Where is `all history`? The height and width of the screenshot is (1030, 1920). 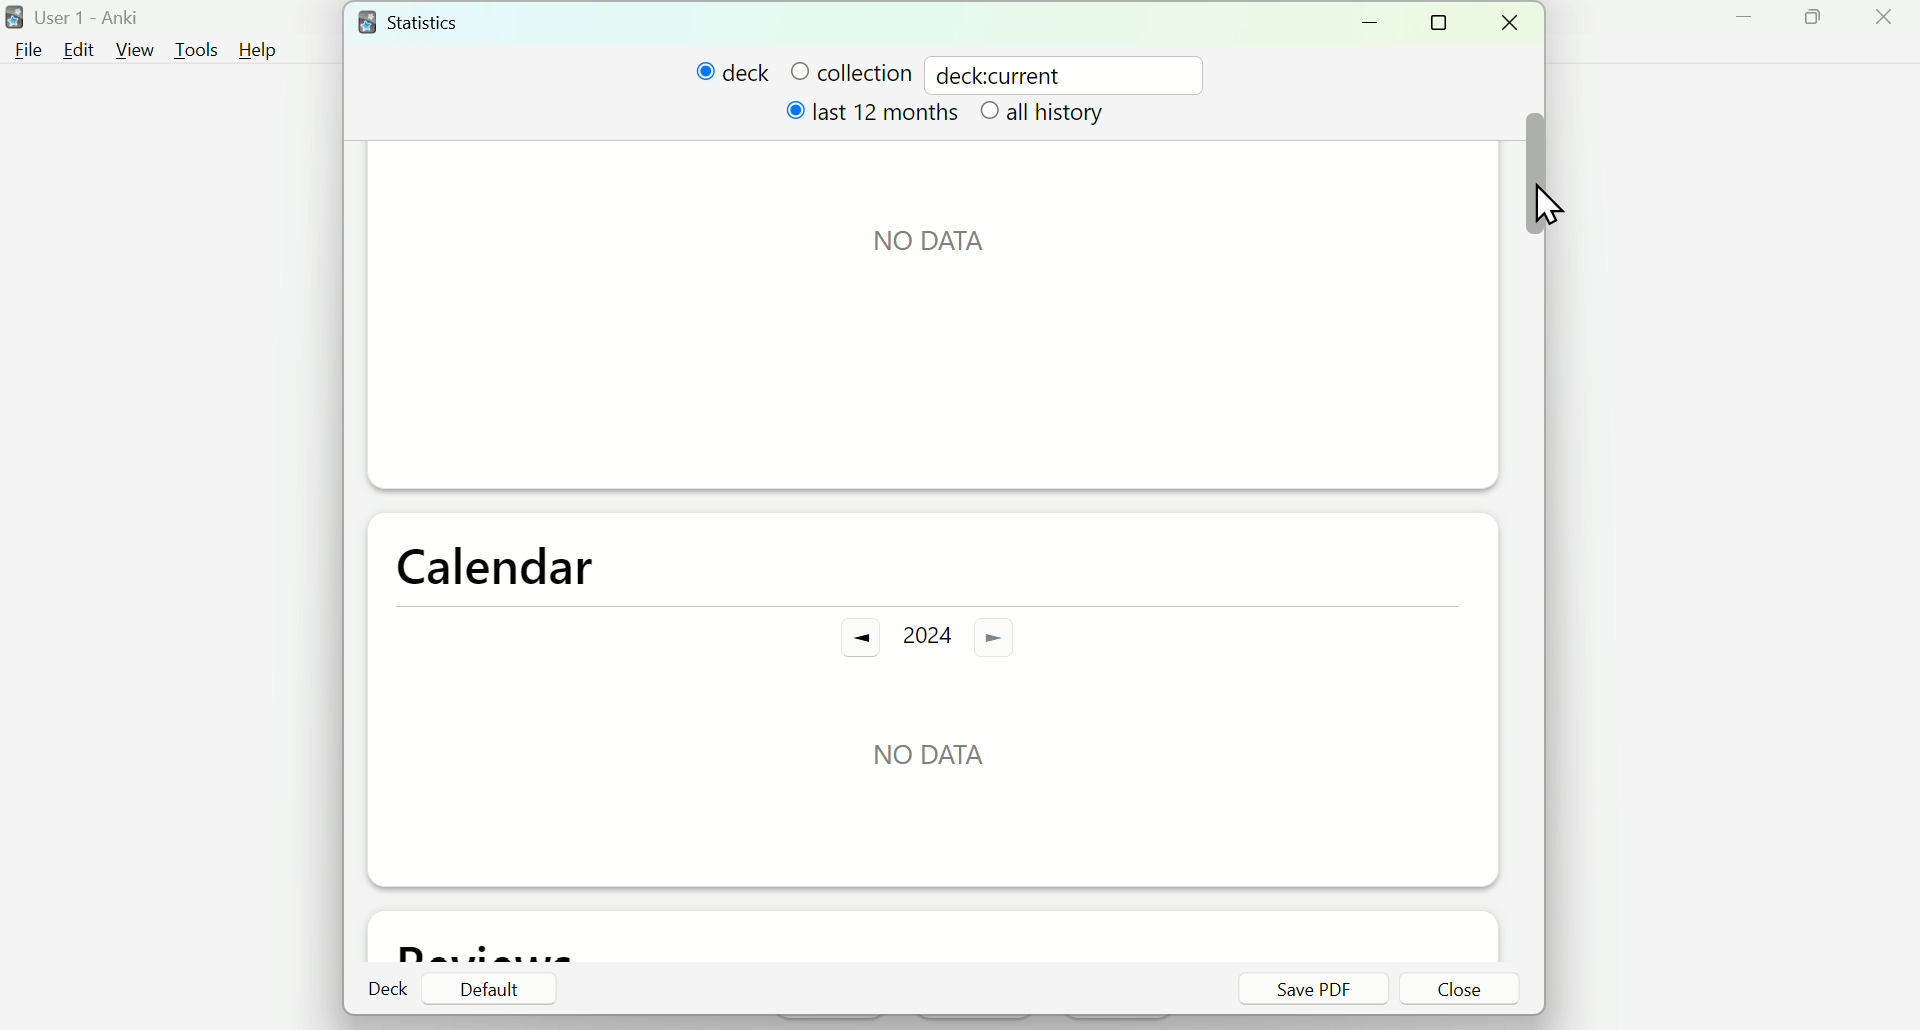
all history is located at coordinates (1047, 116).